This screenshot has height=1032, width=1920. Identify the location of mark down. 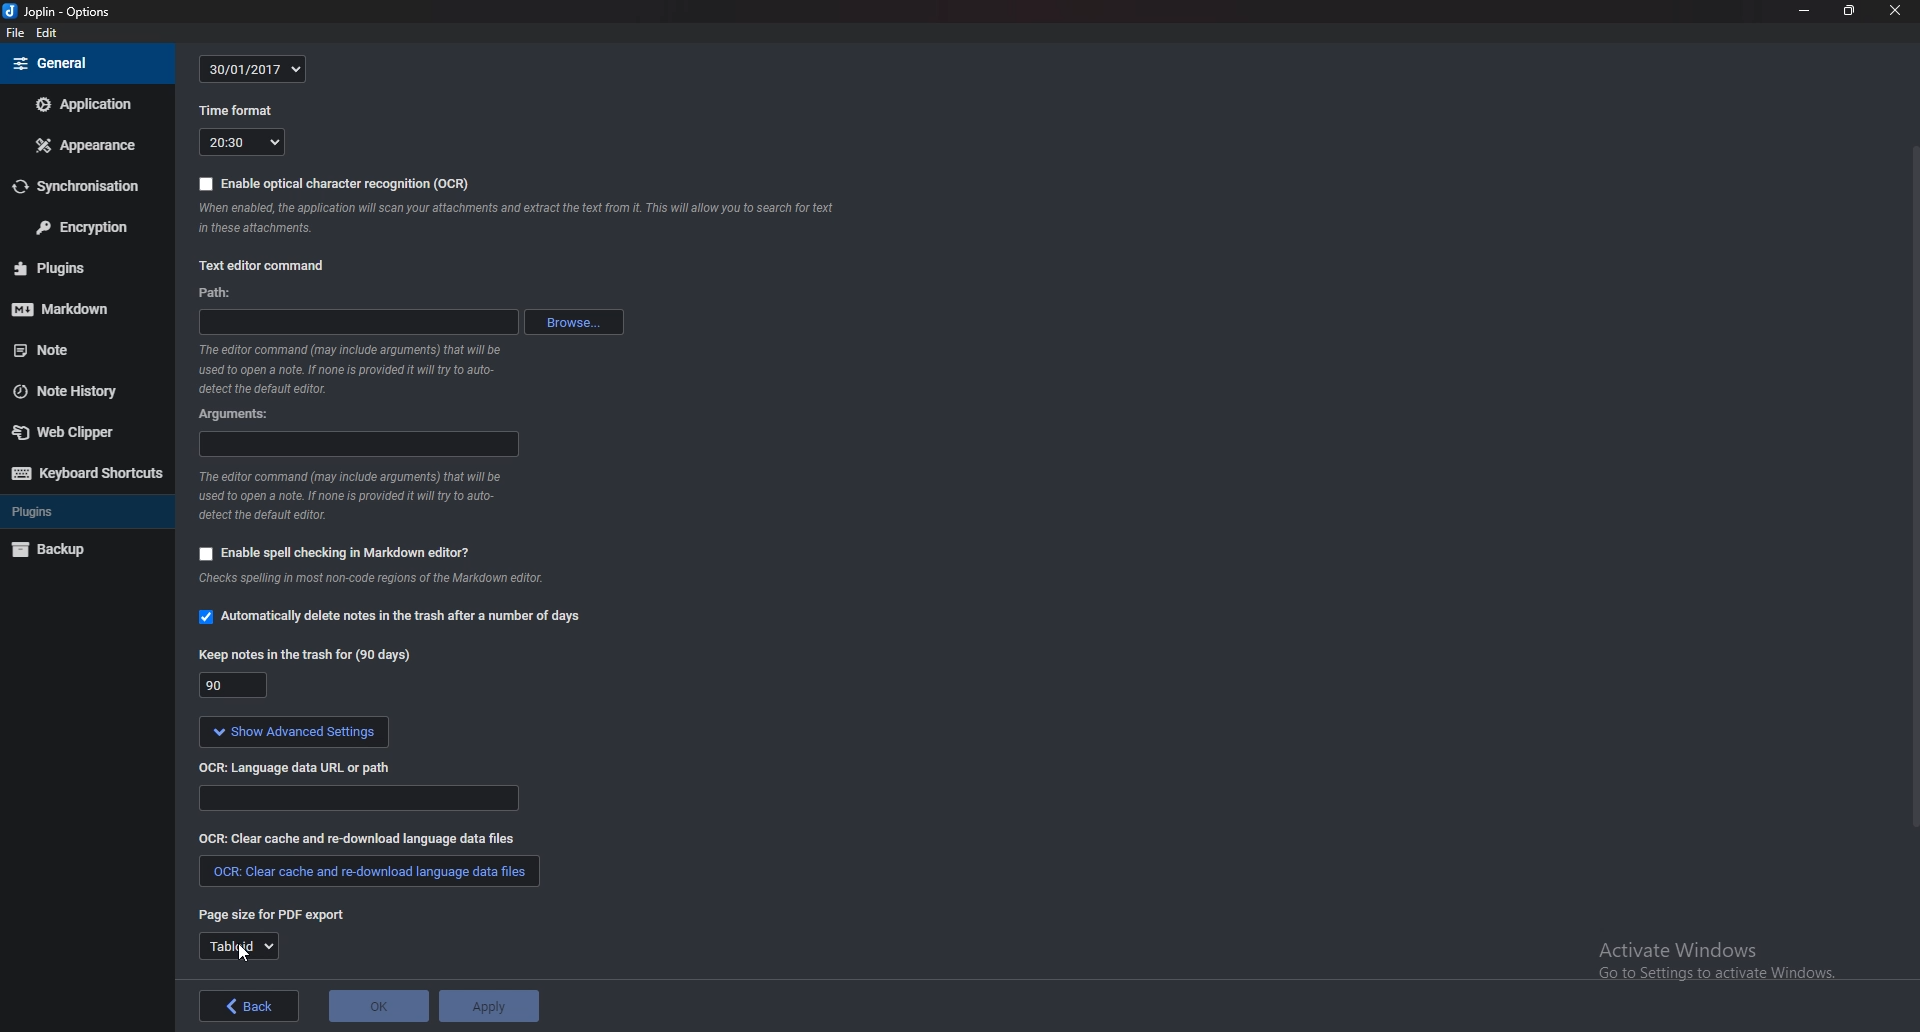
(67, 310).